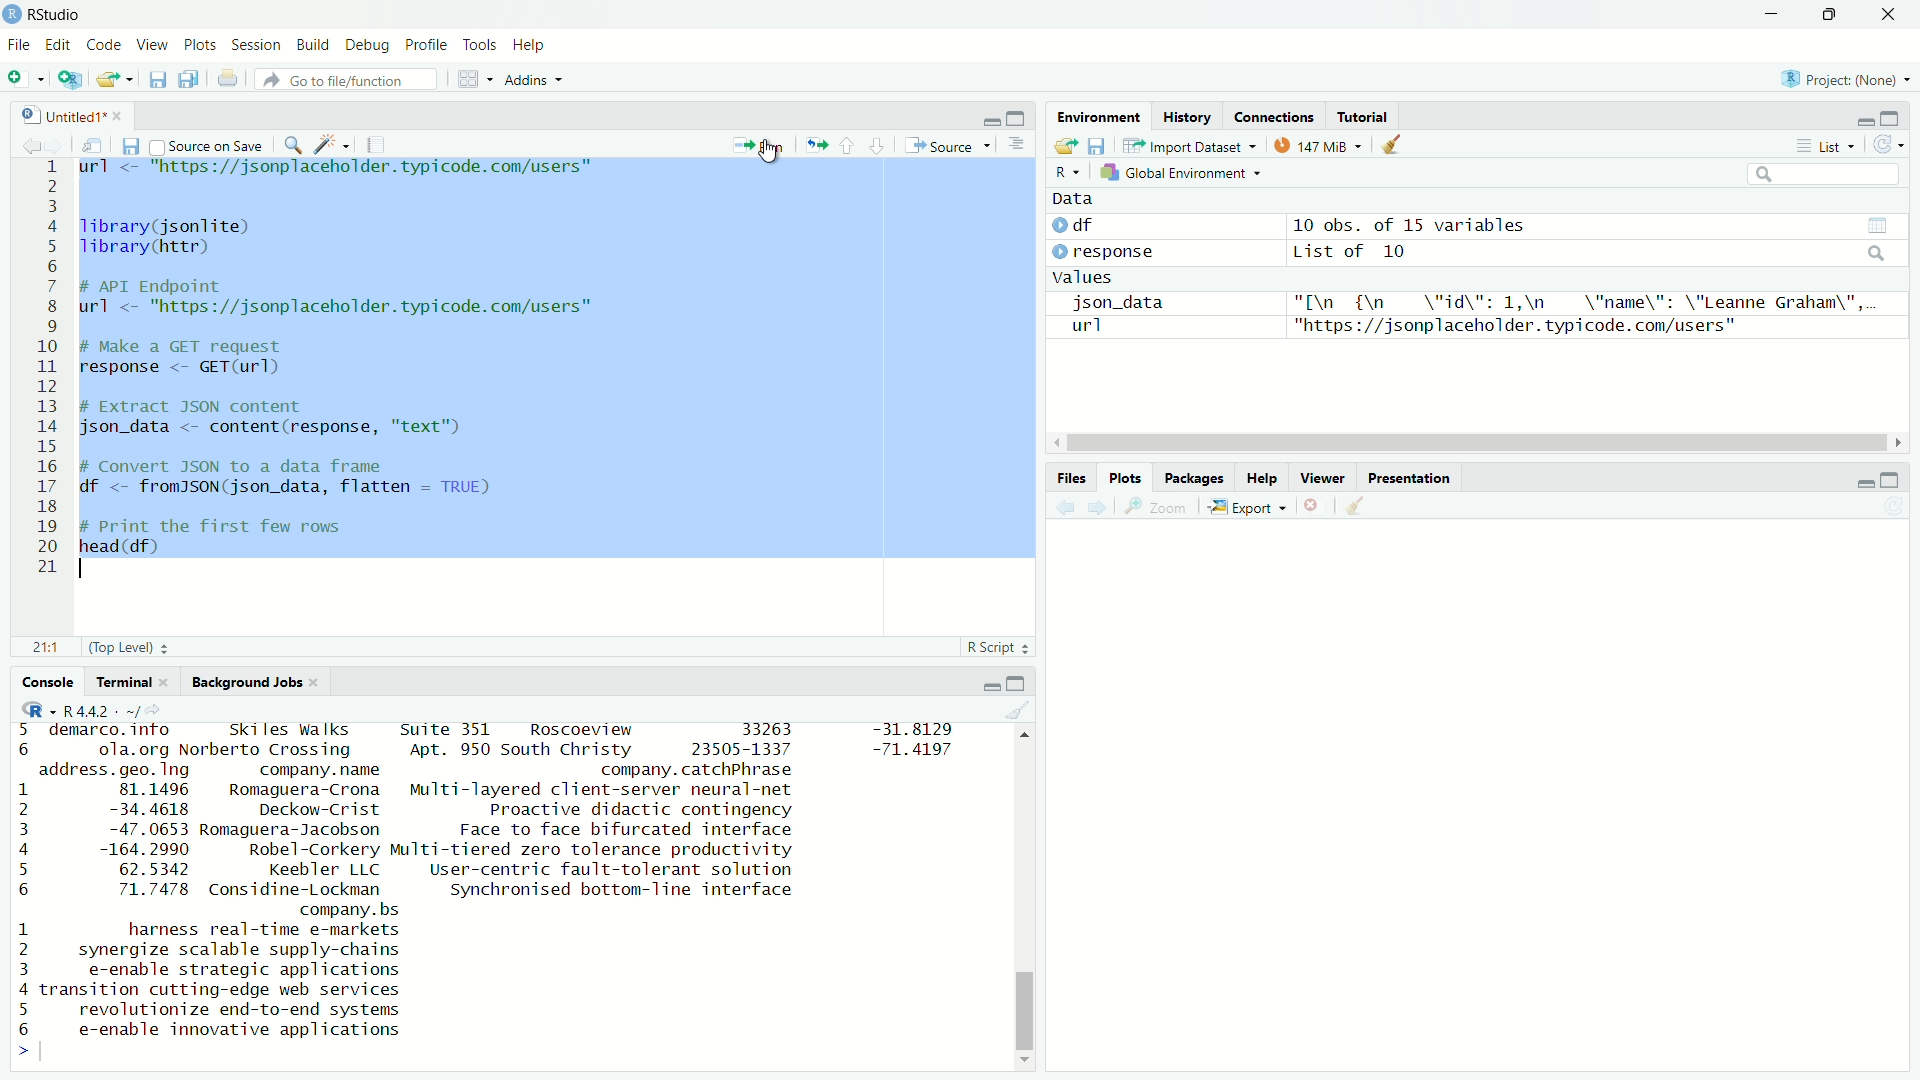  What do you see at coordinates (530, 46) in the screenshot?
I see `Help` at bounding box center [530, 46].